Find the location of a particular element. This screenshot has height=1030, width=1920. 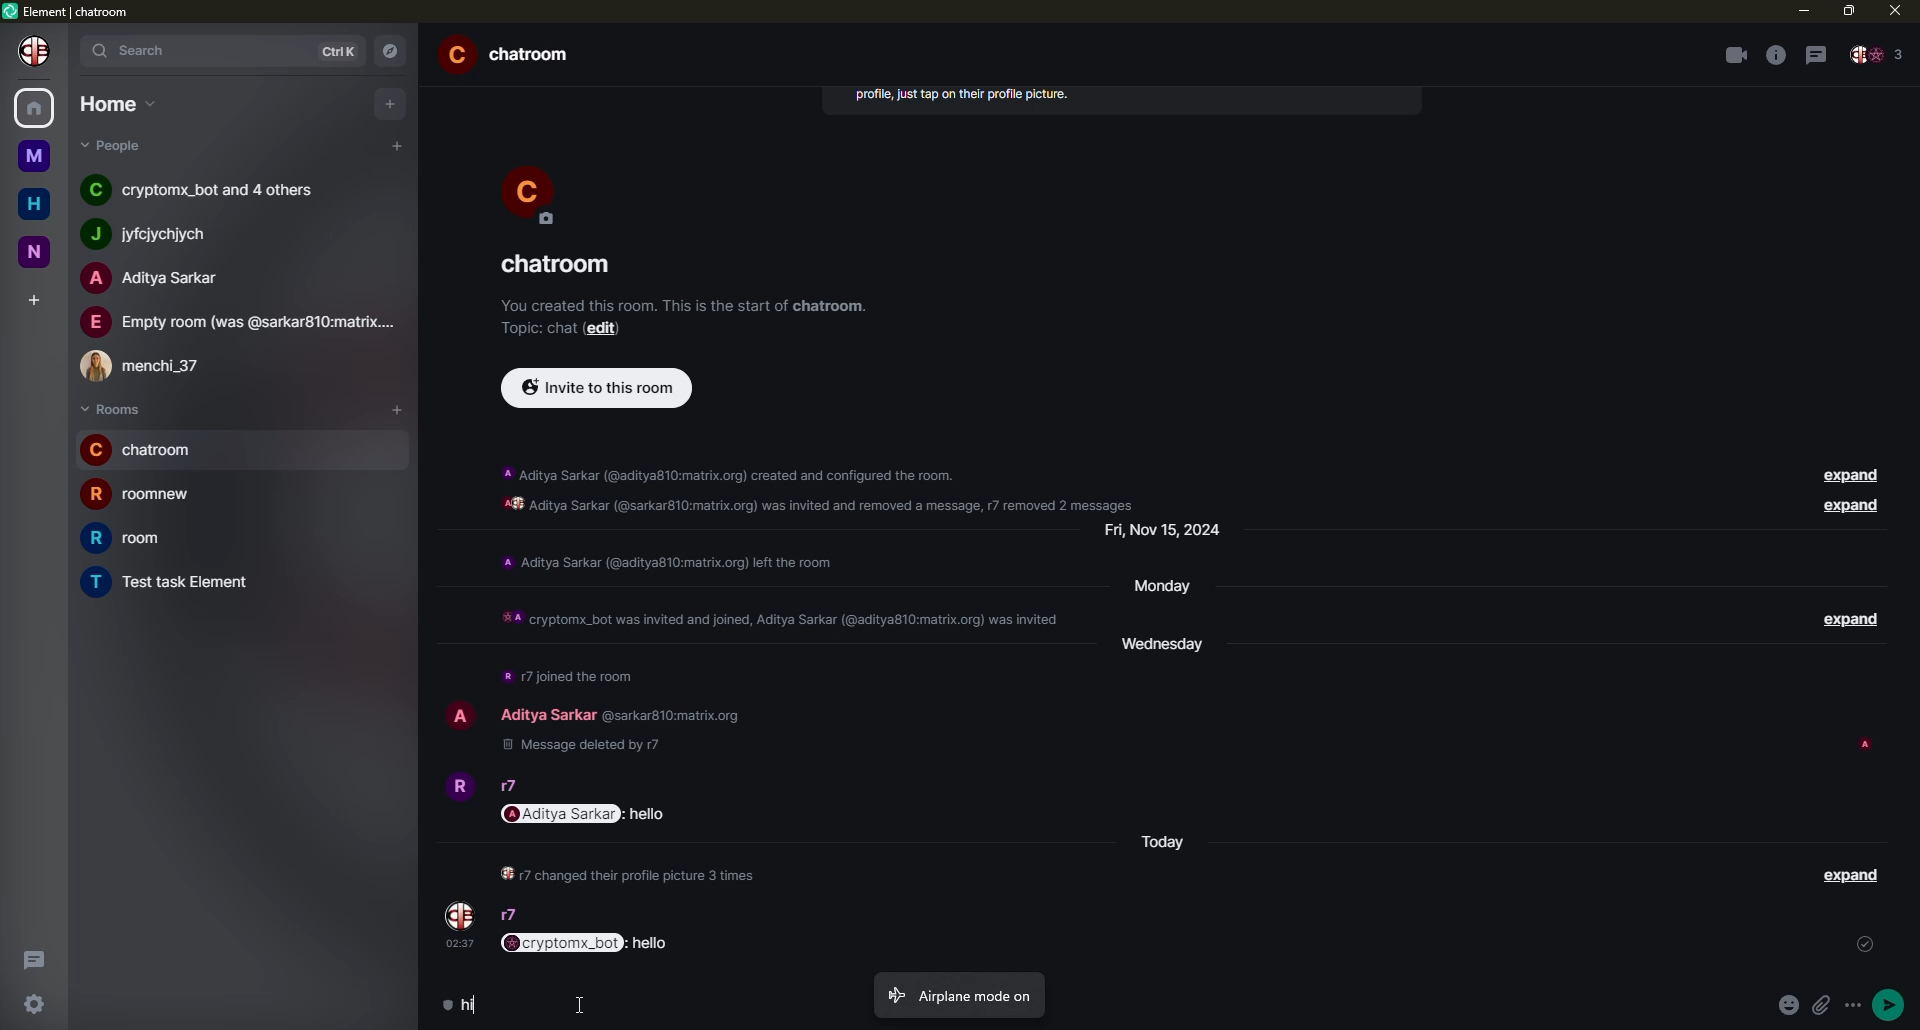

profile is located at coordinates (33, 52).